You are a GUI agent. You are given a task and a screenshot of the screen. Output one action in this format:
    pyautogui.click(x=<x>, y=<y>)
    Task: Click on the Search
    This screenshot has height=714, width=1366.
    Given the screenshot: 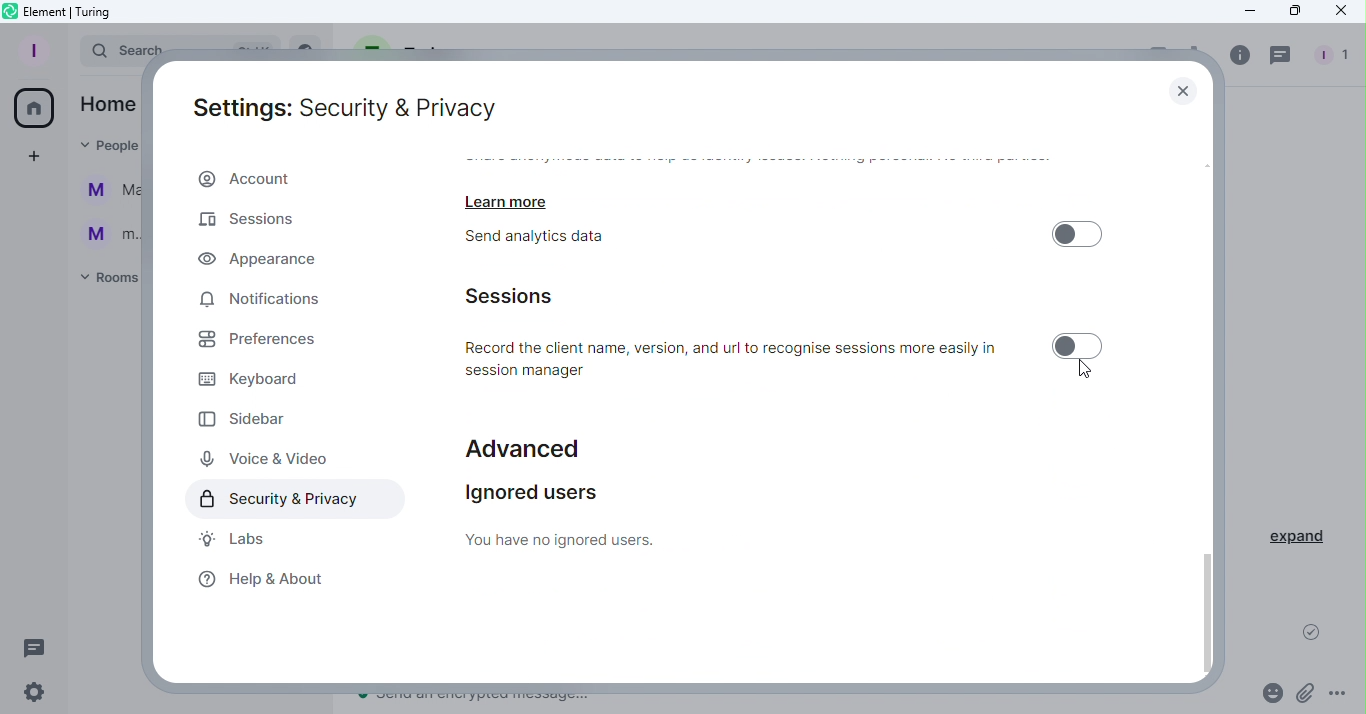 What is the action you would take?
    pyautogui.click(x=109, y=52)
    